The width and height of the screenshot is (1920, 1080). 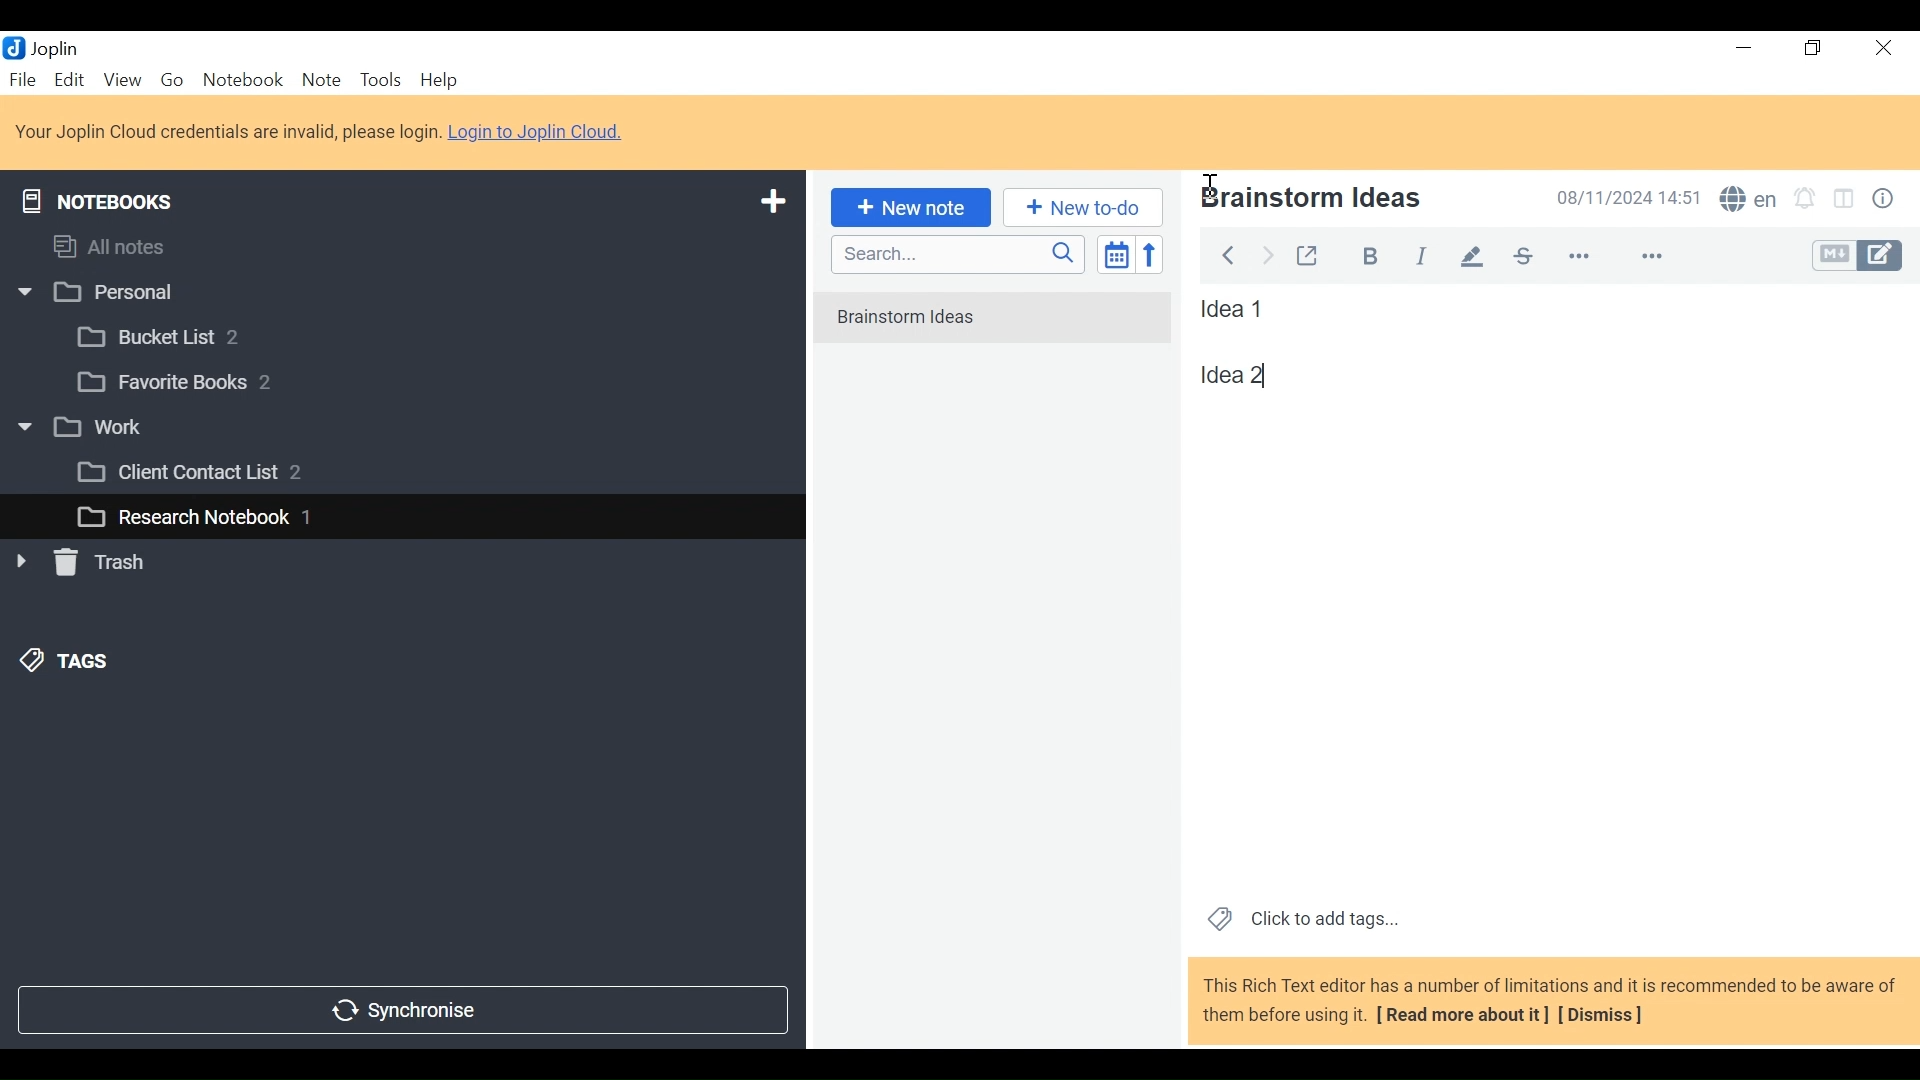 What do you see at coordinates (112, 197) in the screenshot?
I see `Notebooks` at bounding box center [112, 197].